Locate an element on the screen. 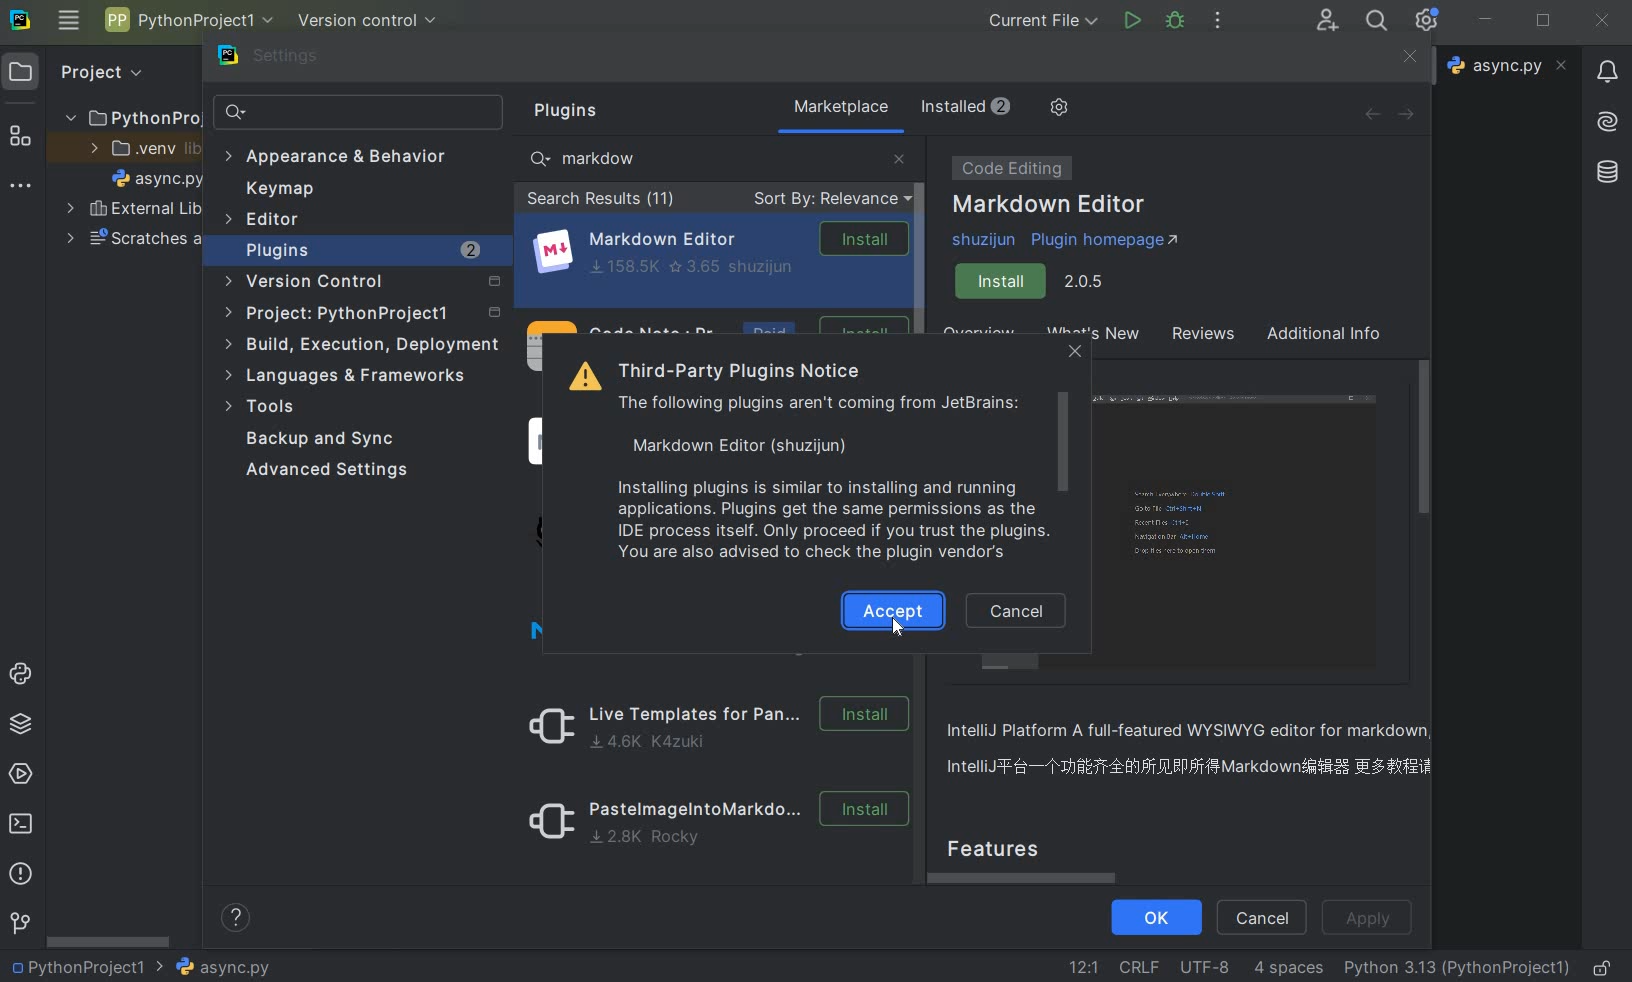 The width and height of the screenshot is (1632, 982). make file ready only is located at coordinates (1606, 968).